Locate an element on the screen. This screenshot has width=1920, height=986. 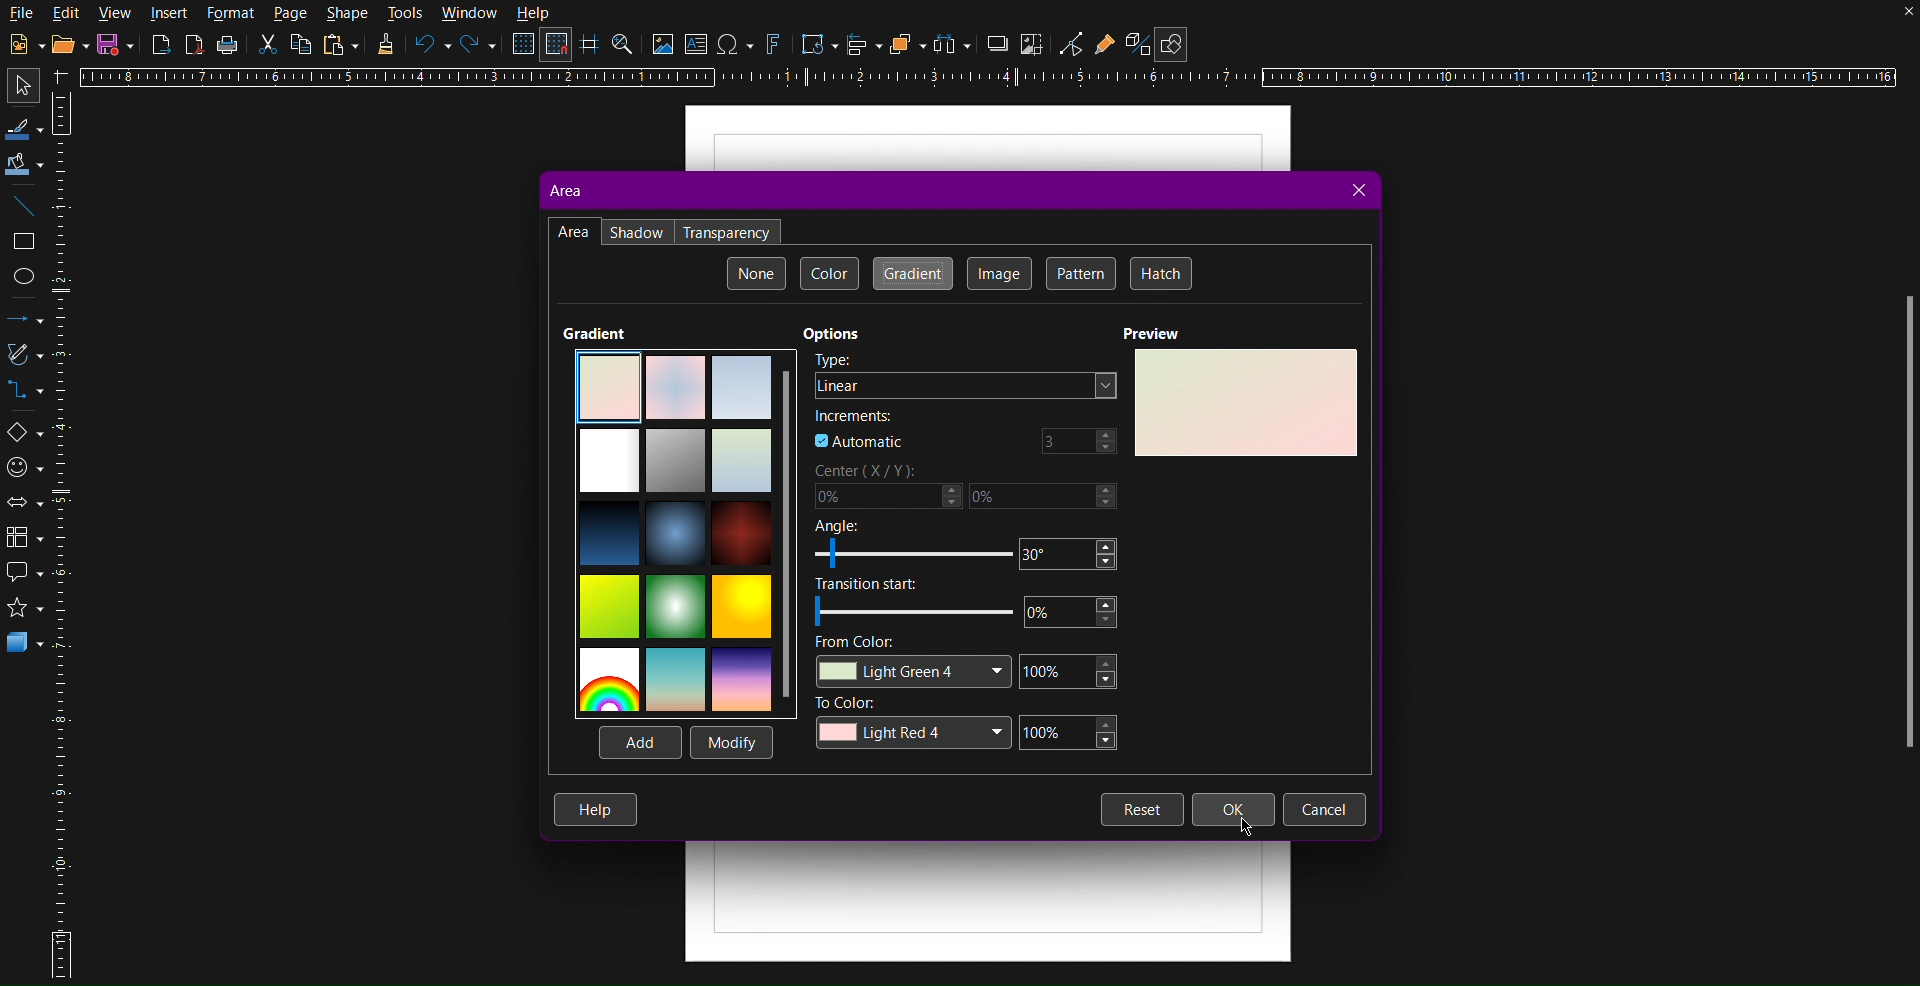
Arrange is located at coordinates (904, 45).